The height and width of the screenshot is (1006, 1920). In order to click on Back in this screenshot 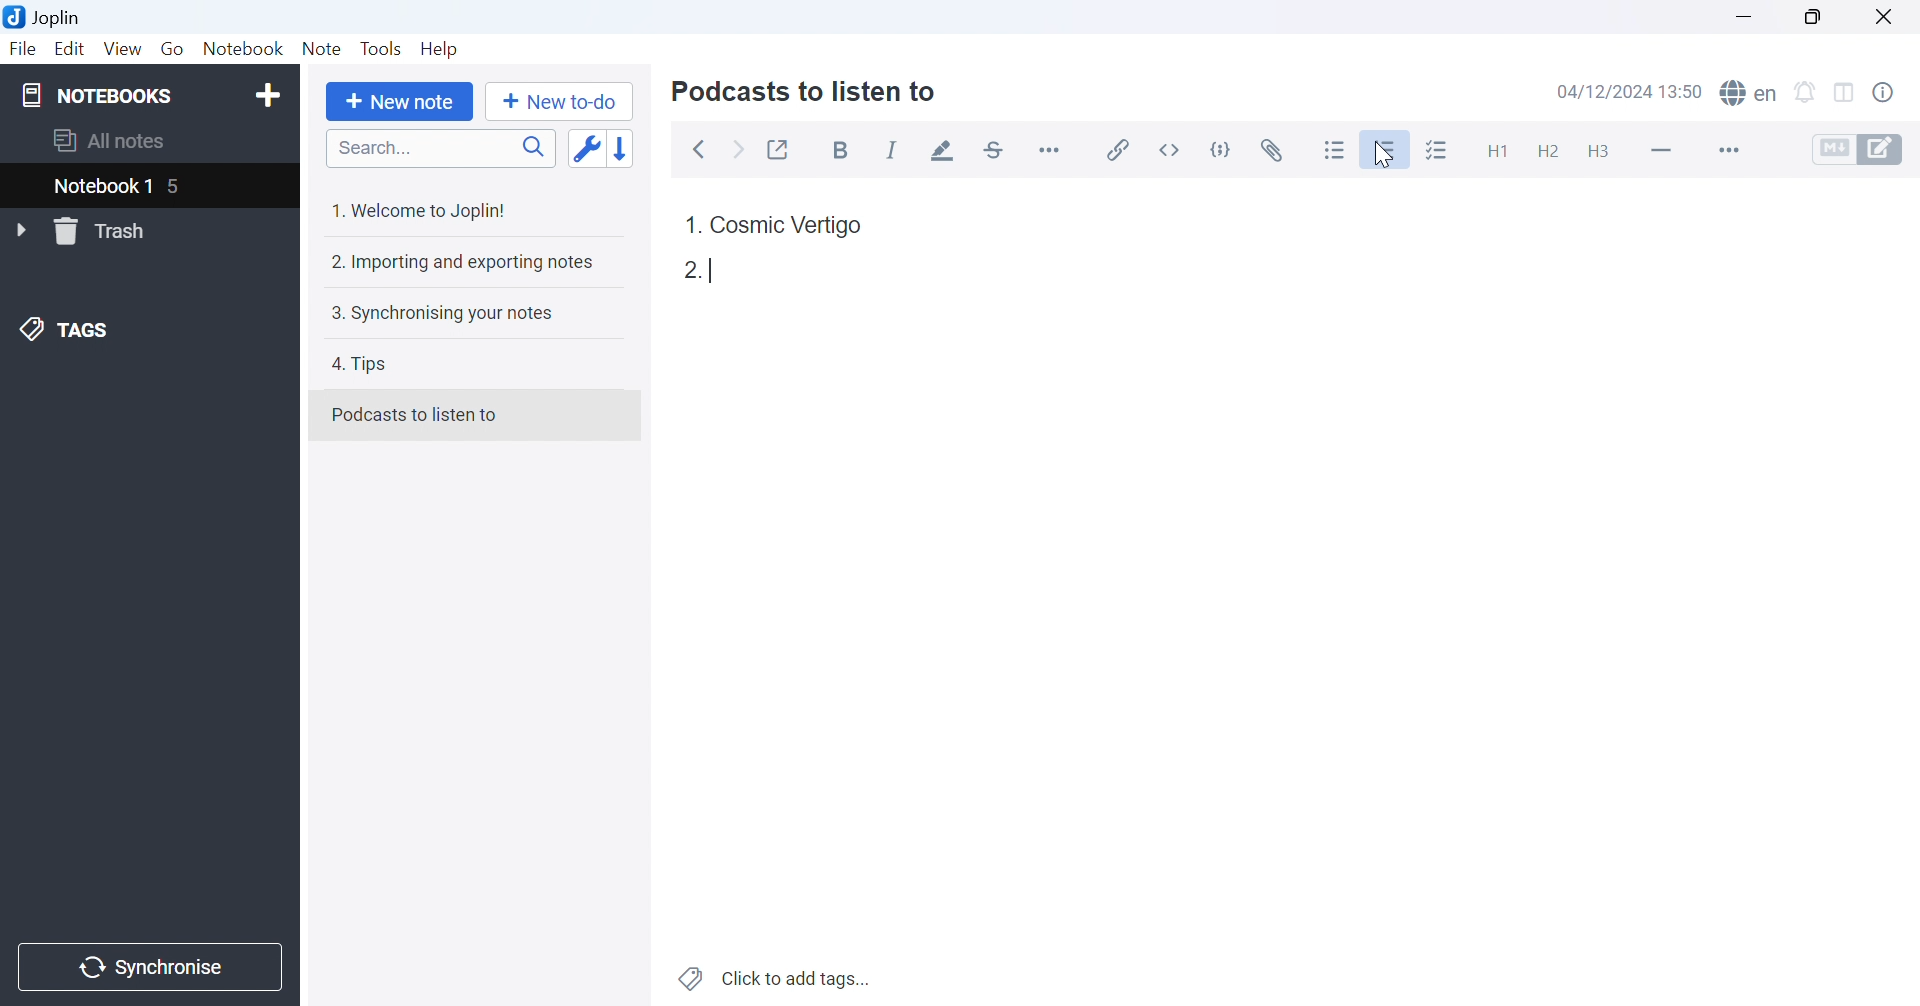, I will do `click(701, 151)`.